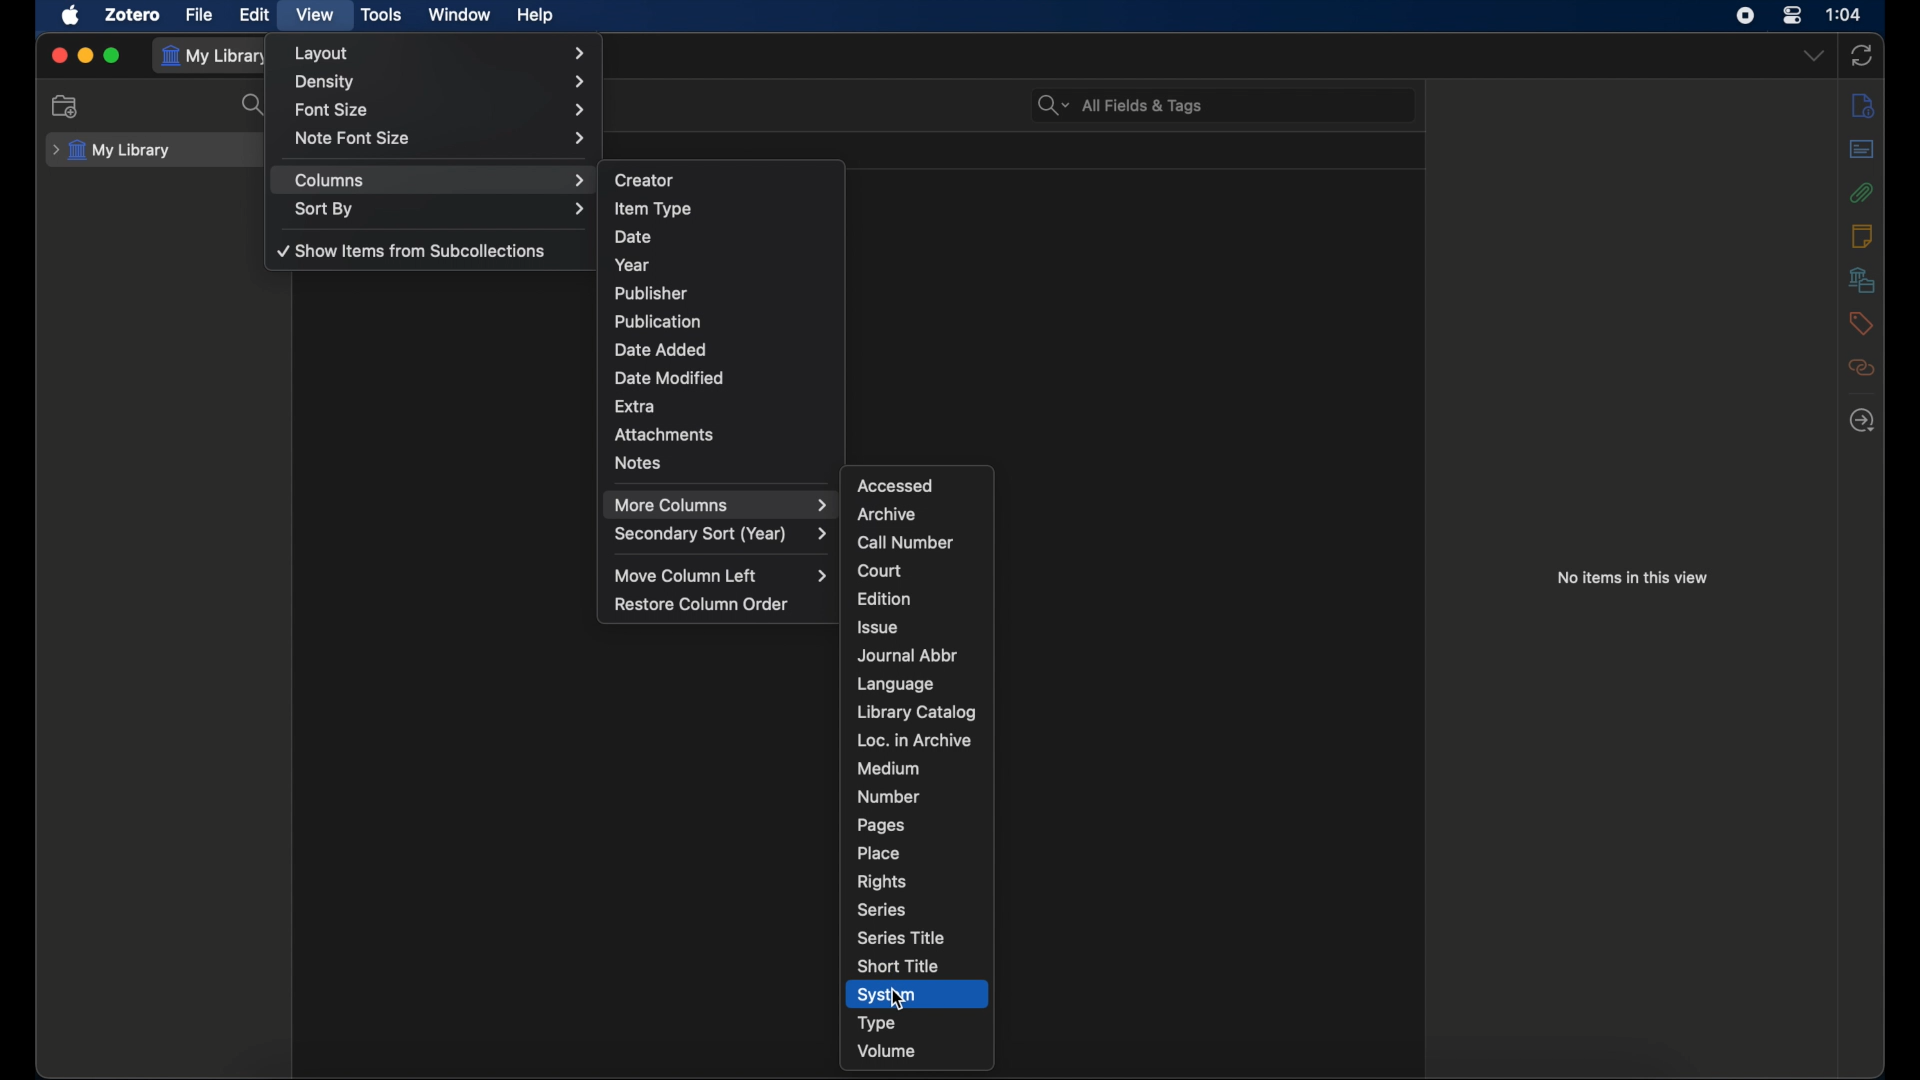 This screenshot has height=1080, width=1920. What do you see at coordinates (896, 966) in the screenshot?
I see `short title` at bounding box center [896, 966].